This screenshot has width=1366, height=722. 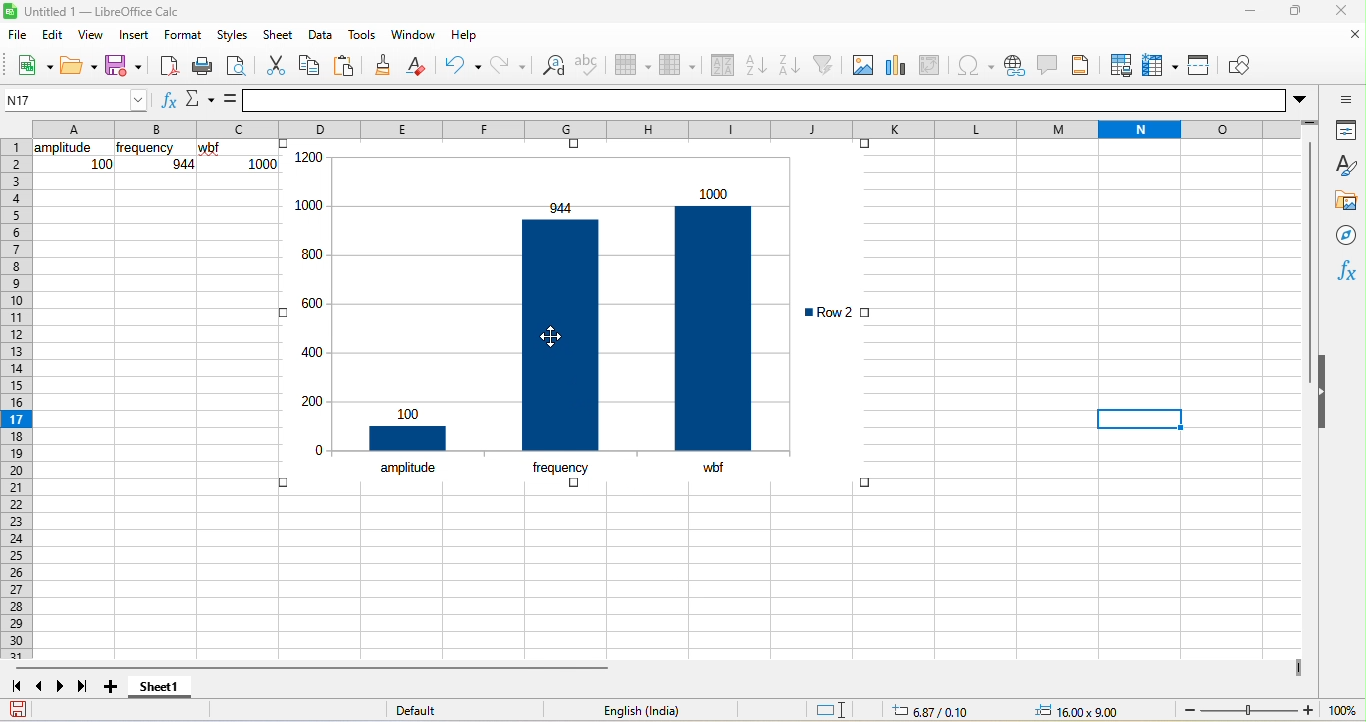 I want to click on auto filter, so click(x=827, y=65).